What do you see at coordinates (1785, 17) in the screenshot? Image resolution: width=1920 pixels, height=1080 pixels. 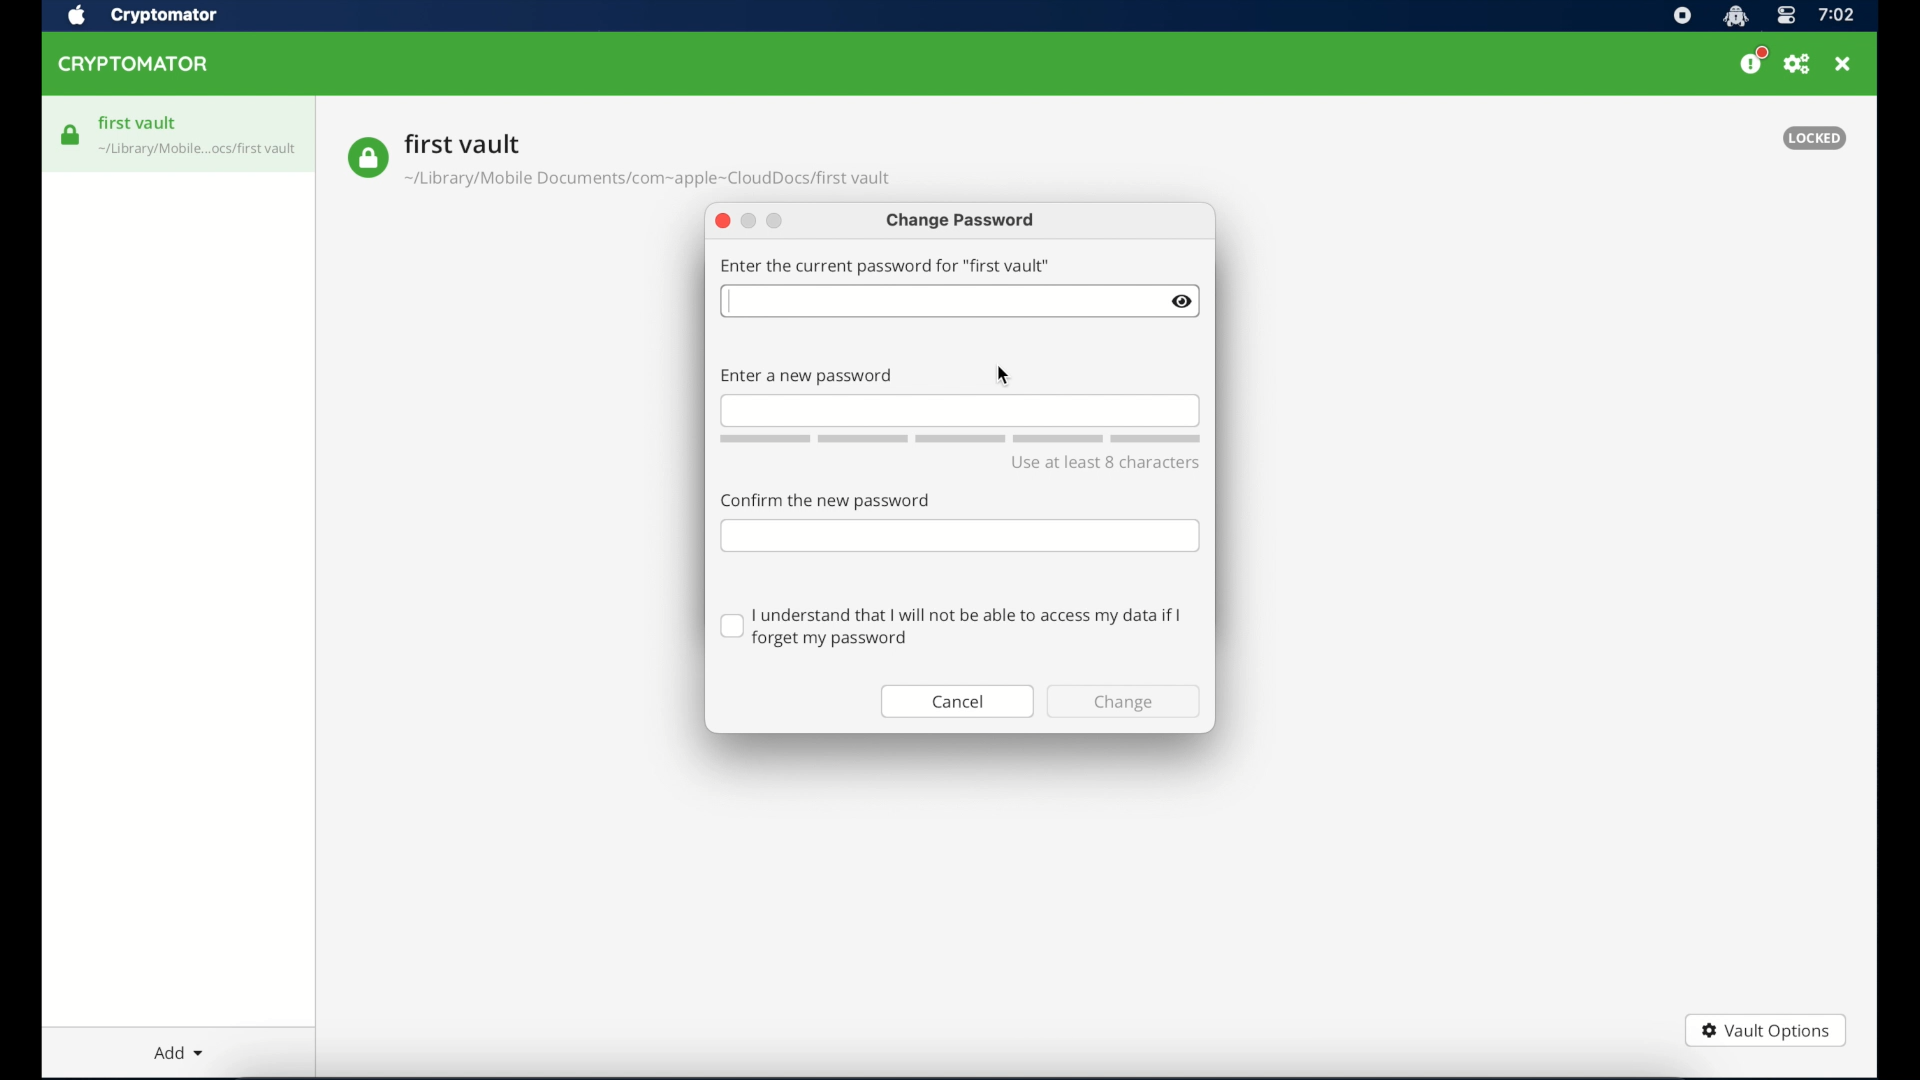 I see `control center` at bounding box center [1785, 17].